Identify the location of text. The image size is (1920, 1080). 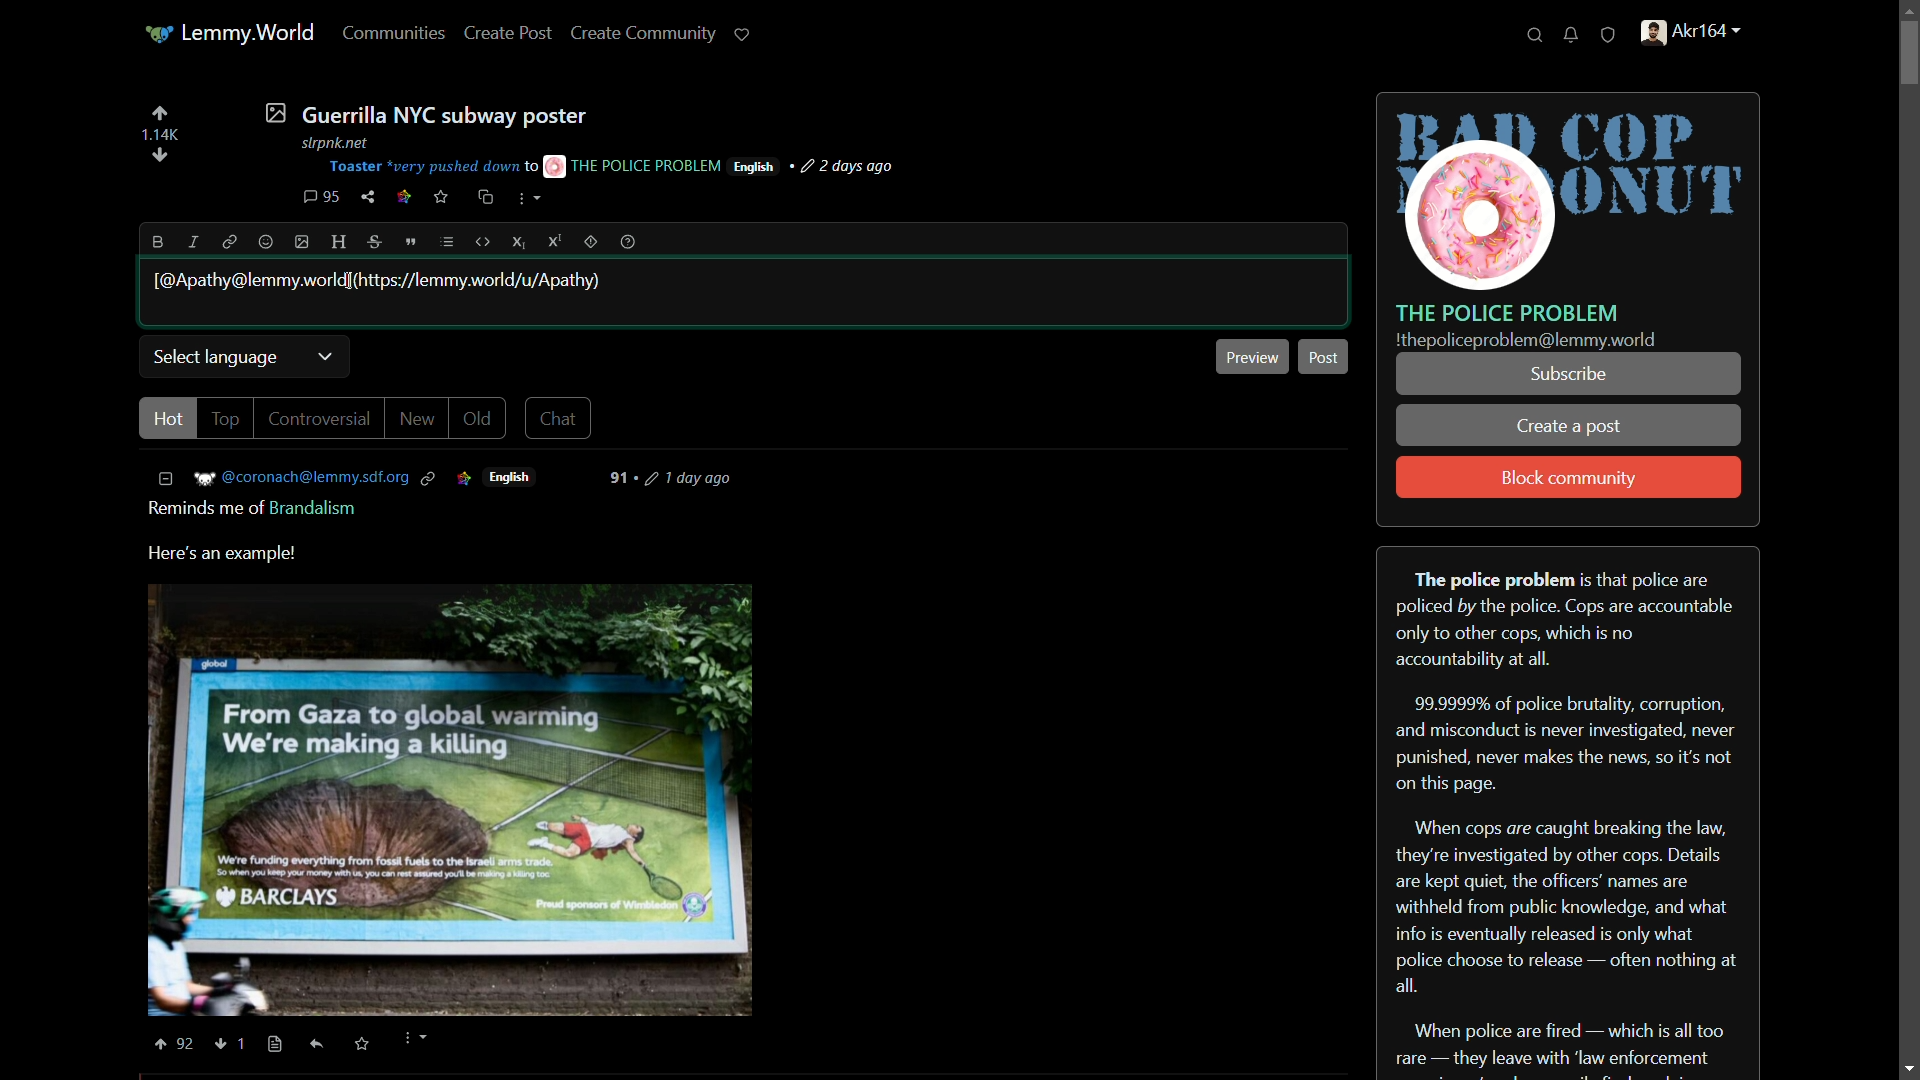
(1526, 341).